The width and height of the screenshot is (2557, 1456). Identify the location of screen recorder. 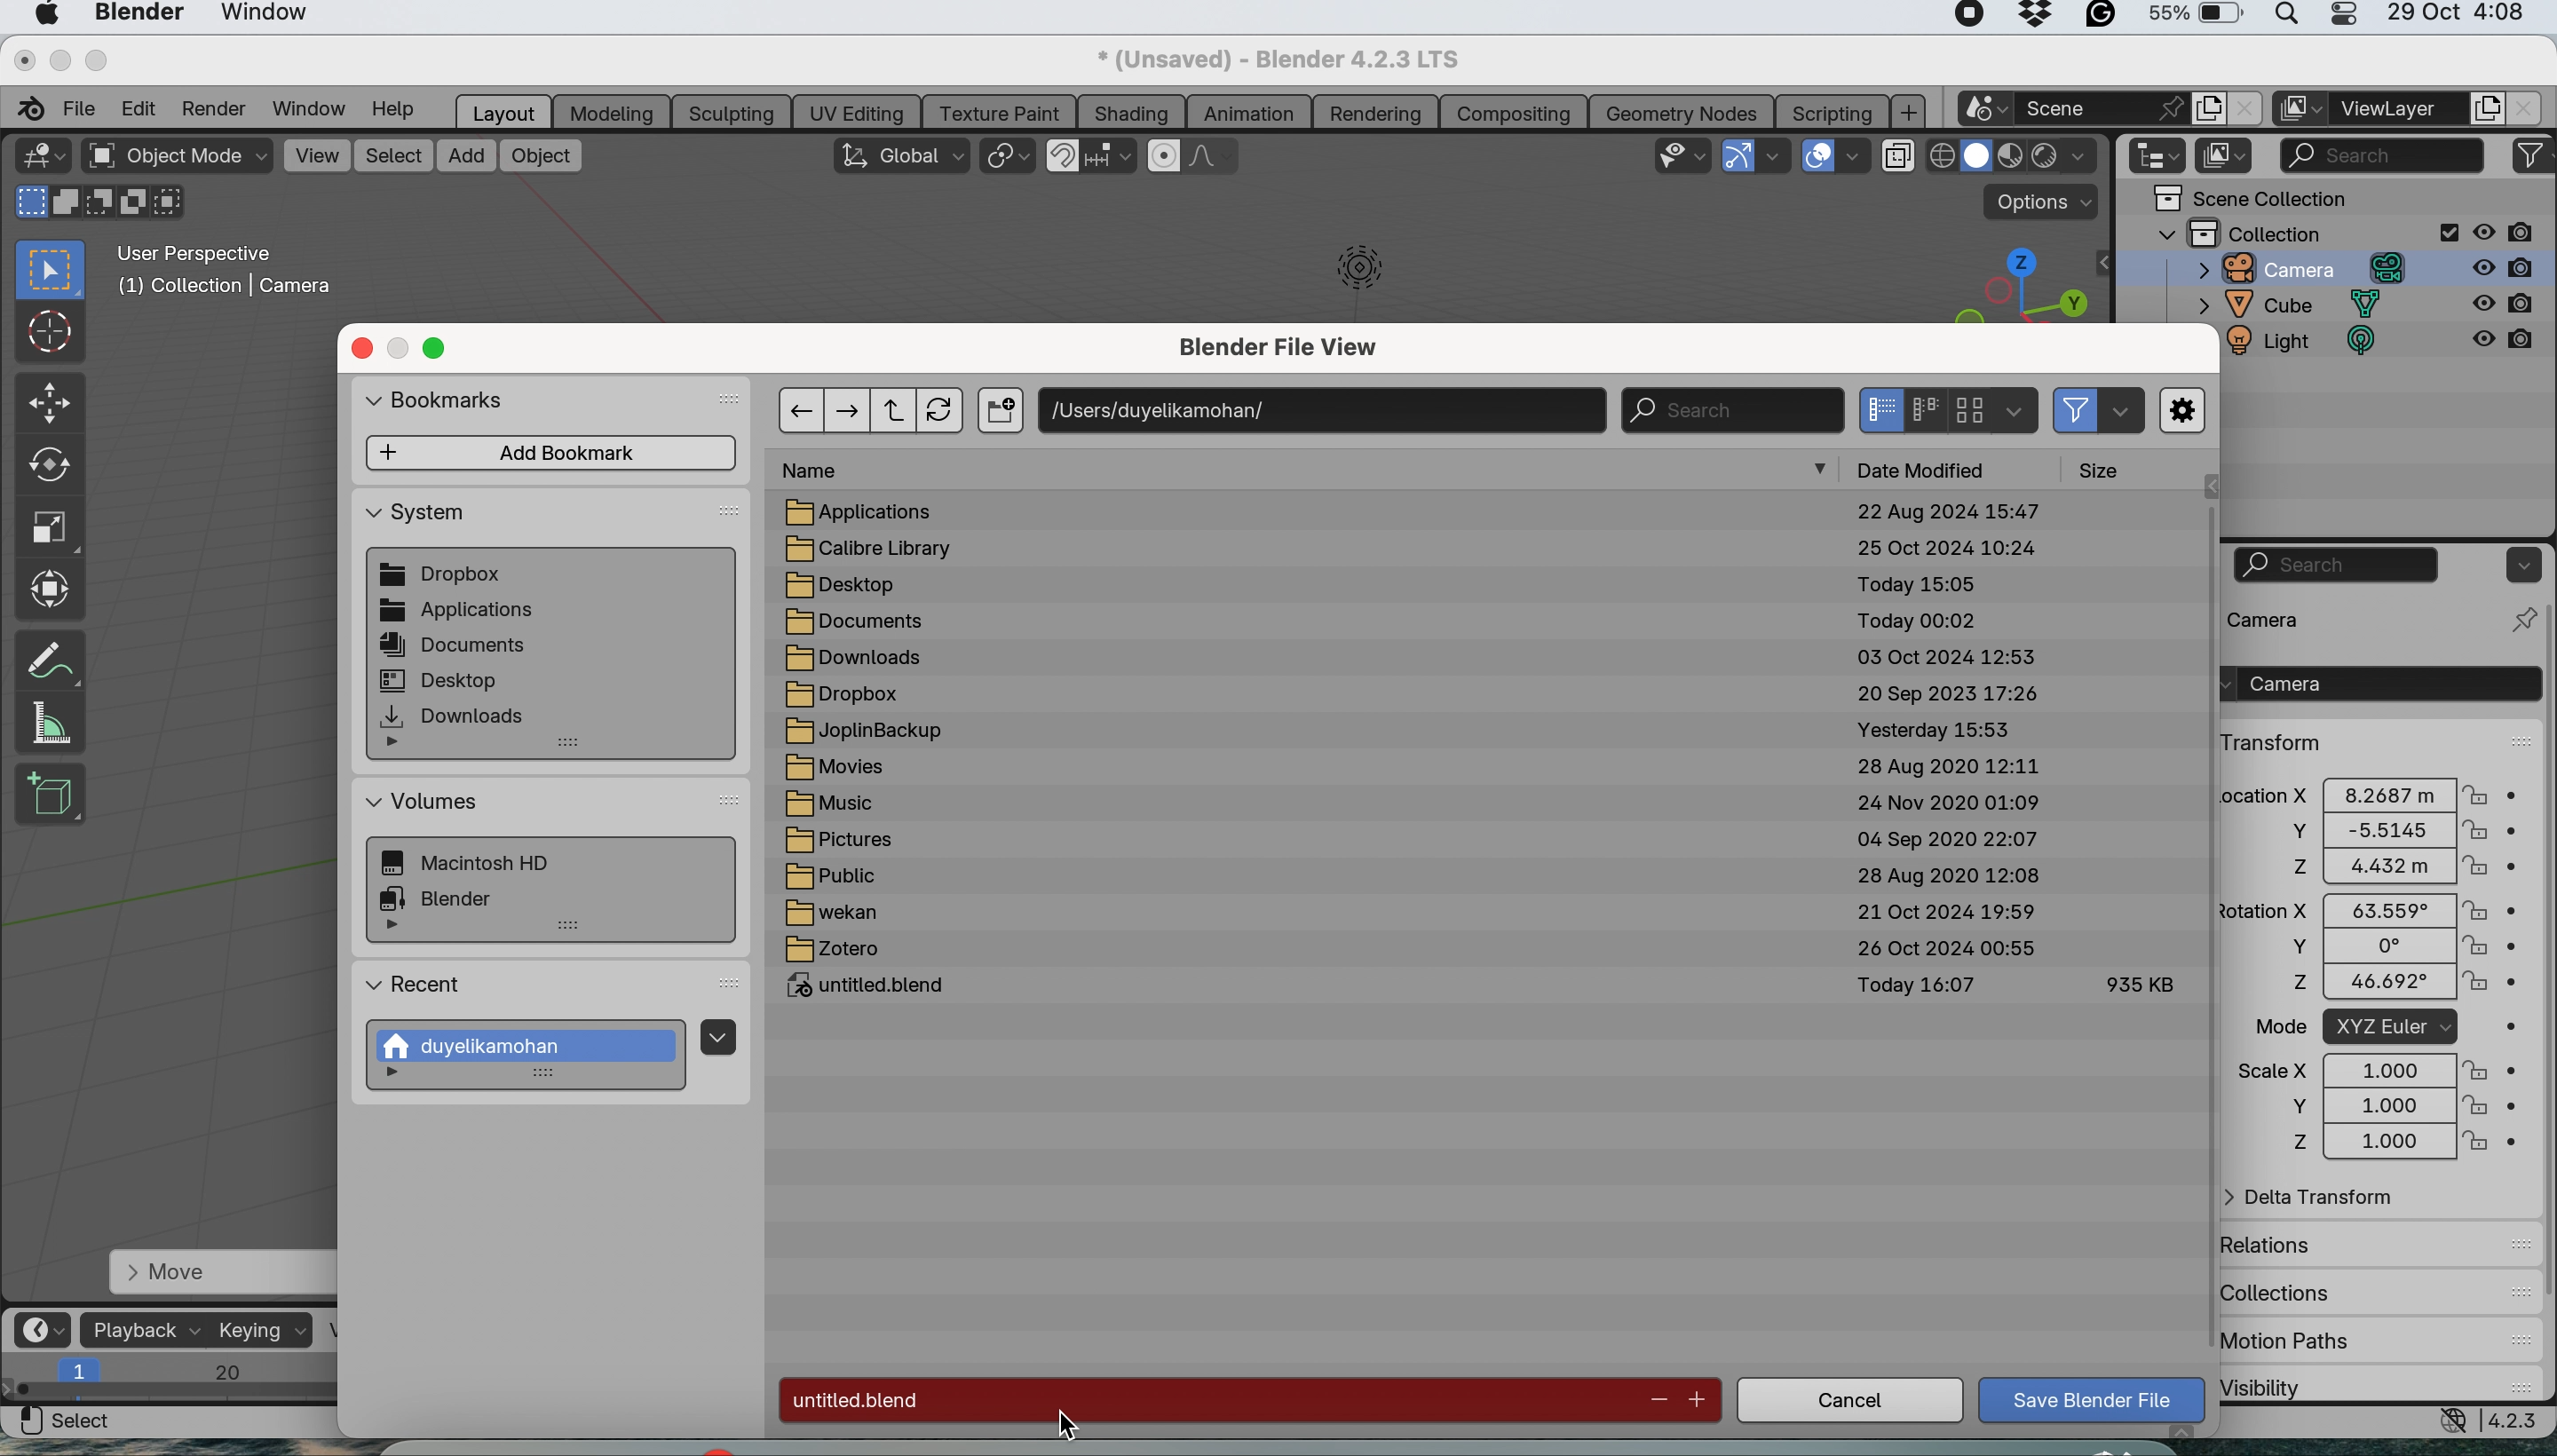
(1962, 17).